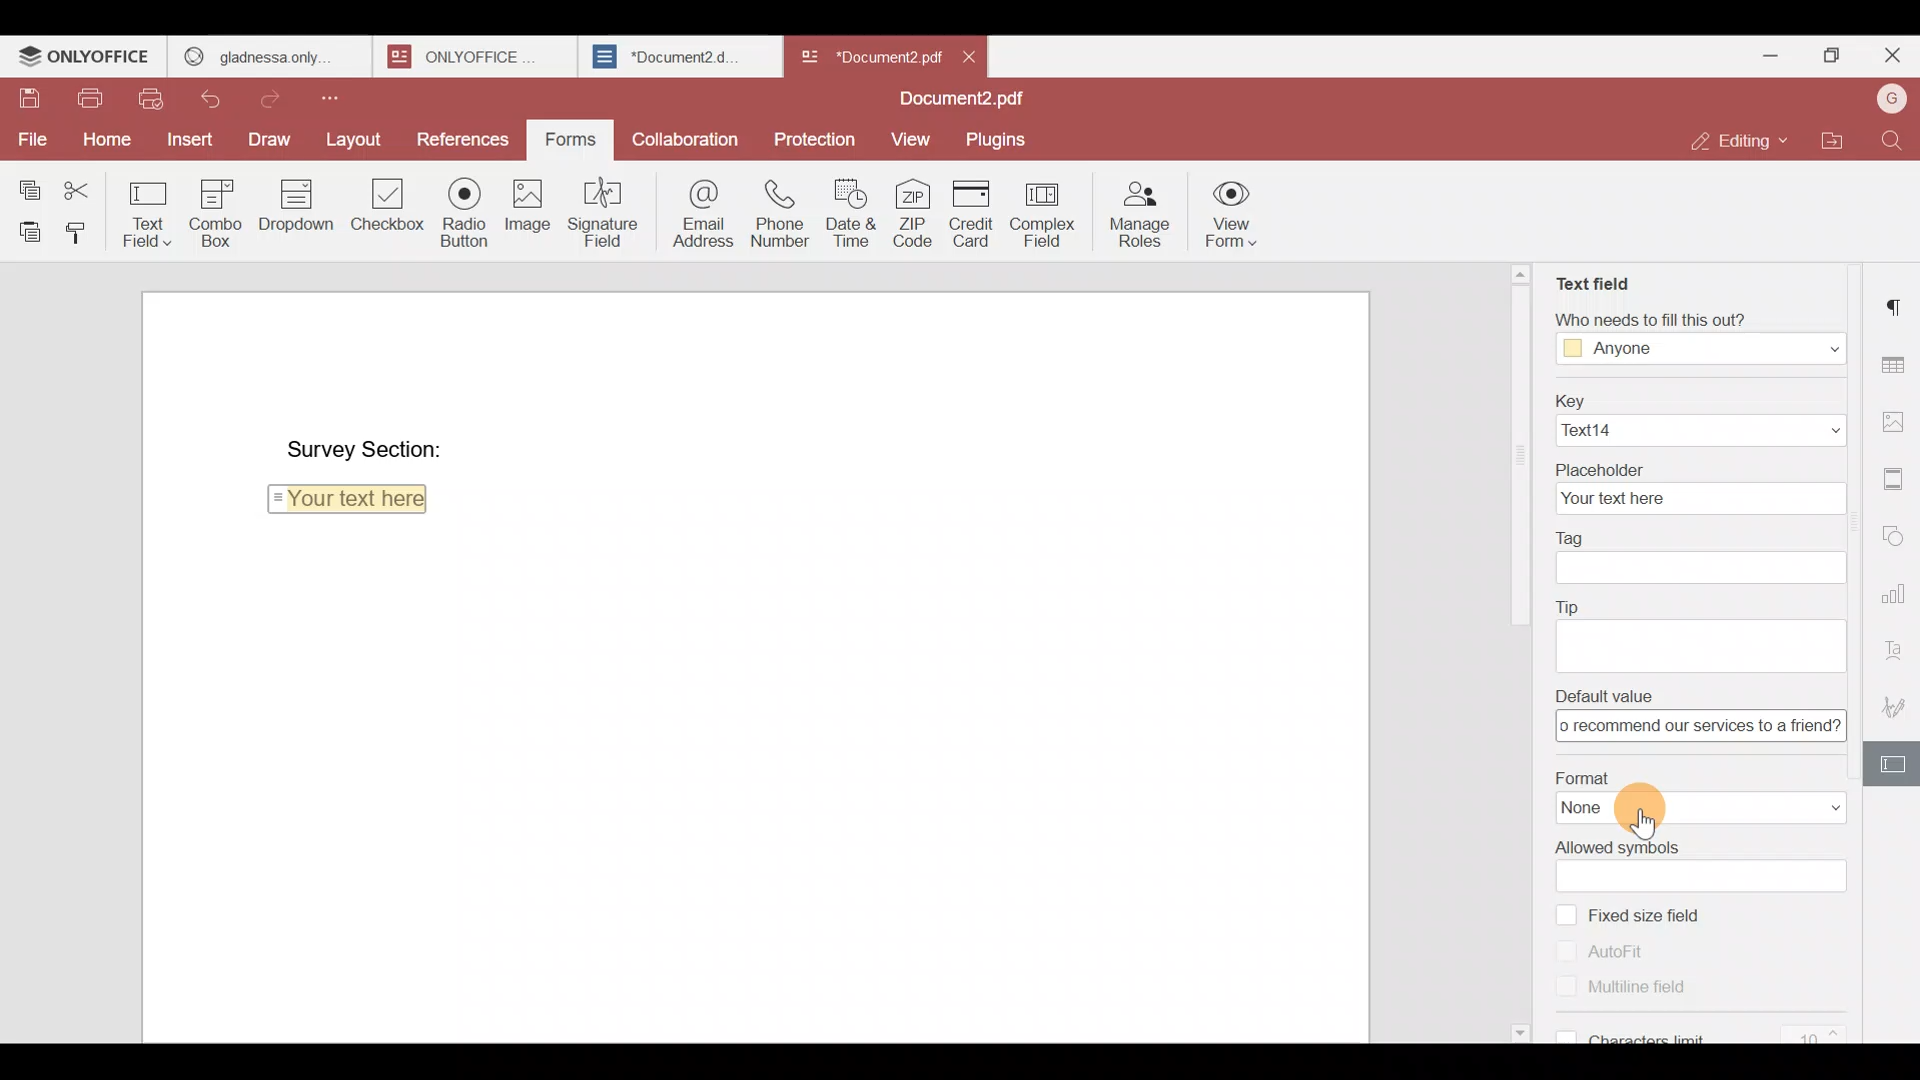 The image size is (1920, 1080). What do you see at coordinates (461, 134) in the screenshot?
I see `References` at bounding box center [461, 134].